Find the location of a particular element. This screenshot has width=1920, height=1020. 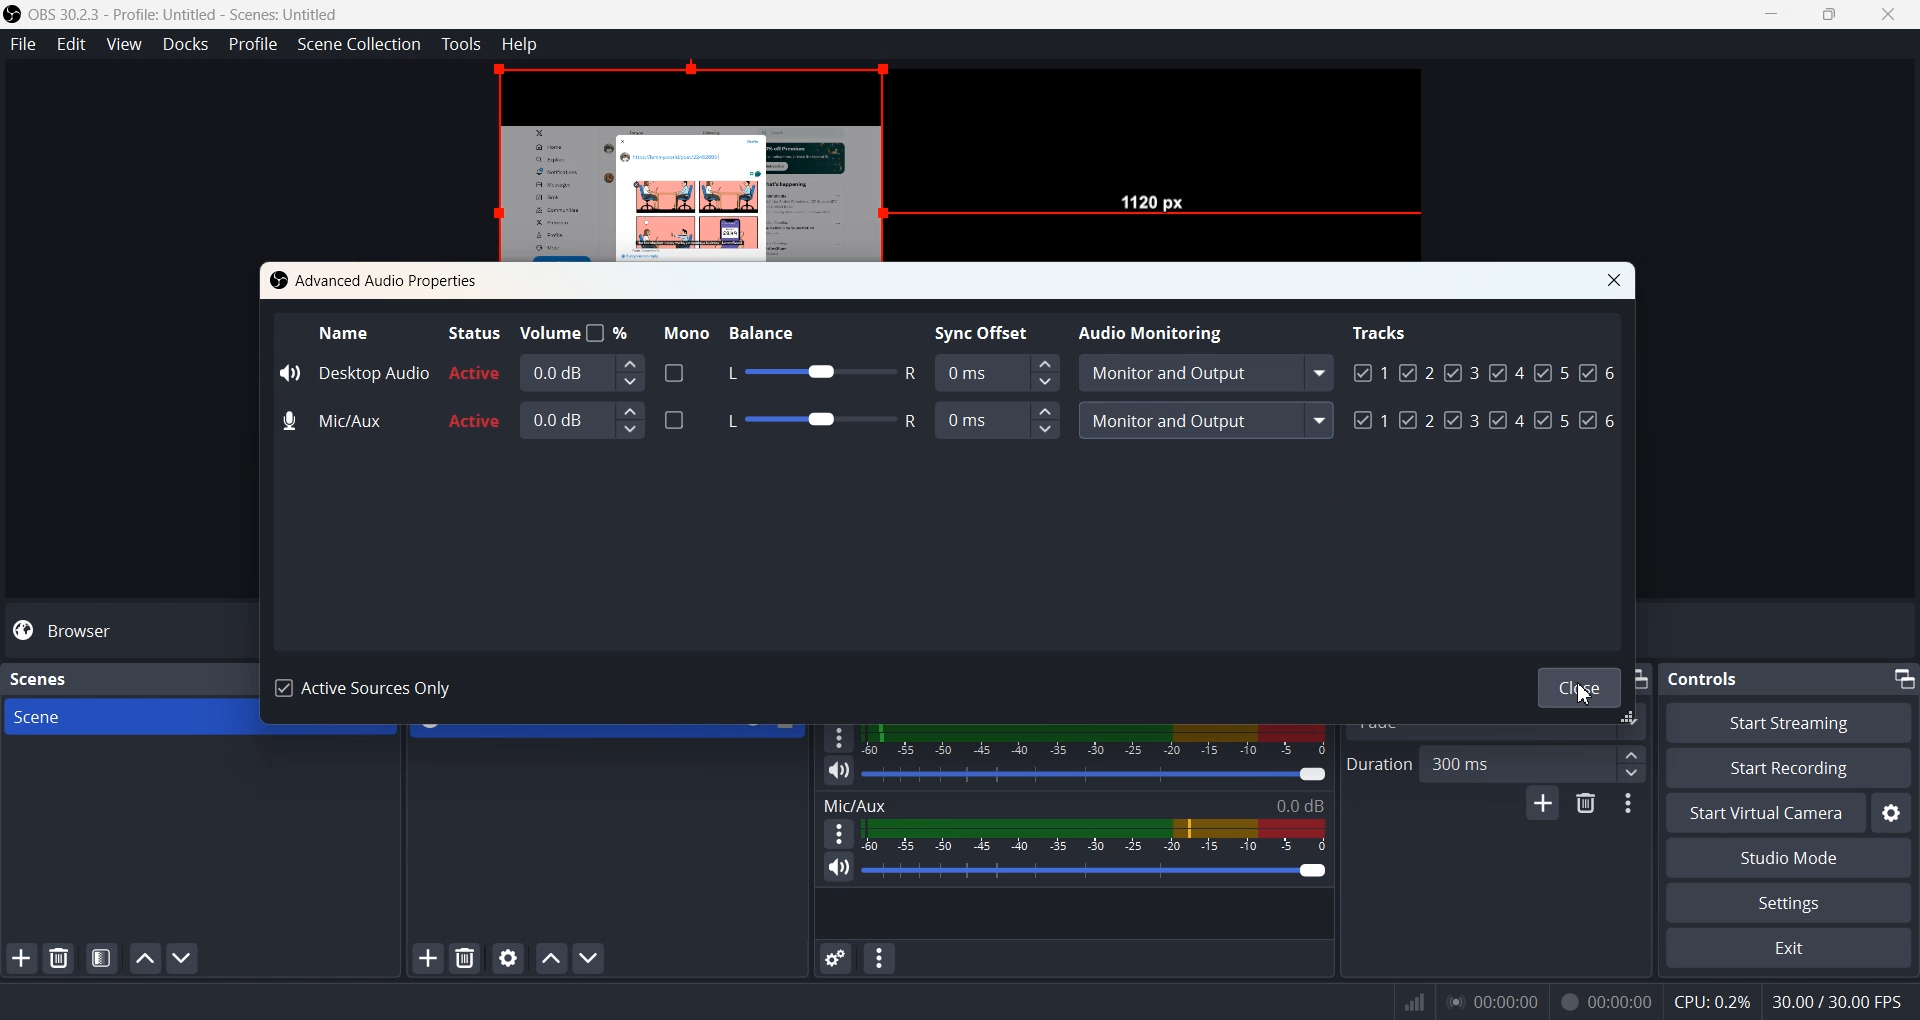

Advance audio properties is located at coordinates (833, 958).